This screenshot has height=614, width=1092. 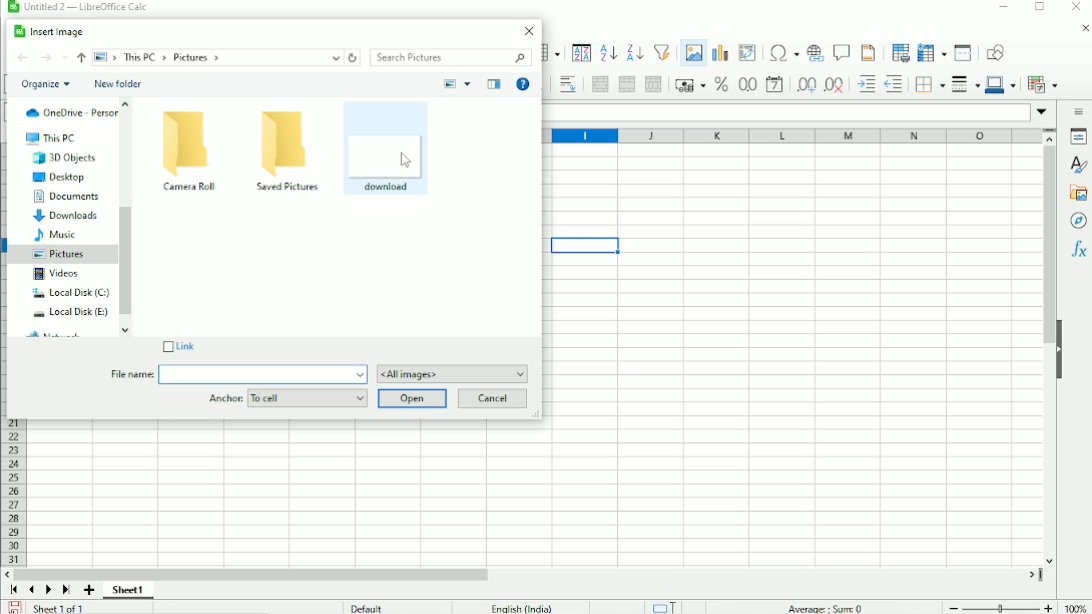 I want to click on Merge and center, so click(x=600, y=84).